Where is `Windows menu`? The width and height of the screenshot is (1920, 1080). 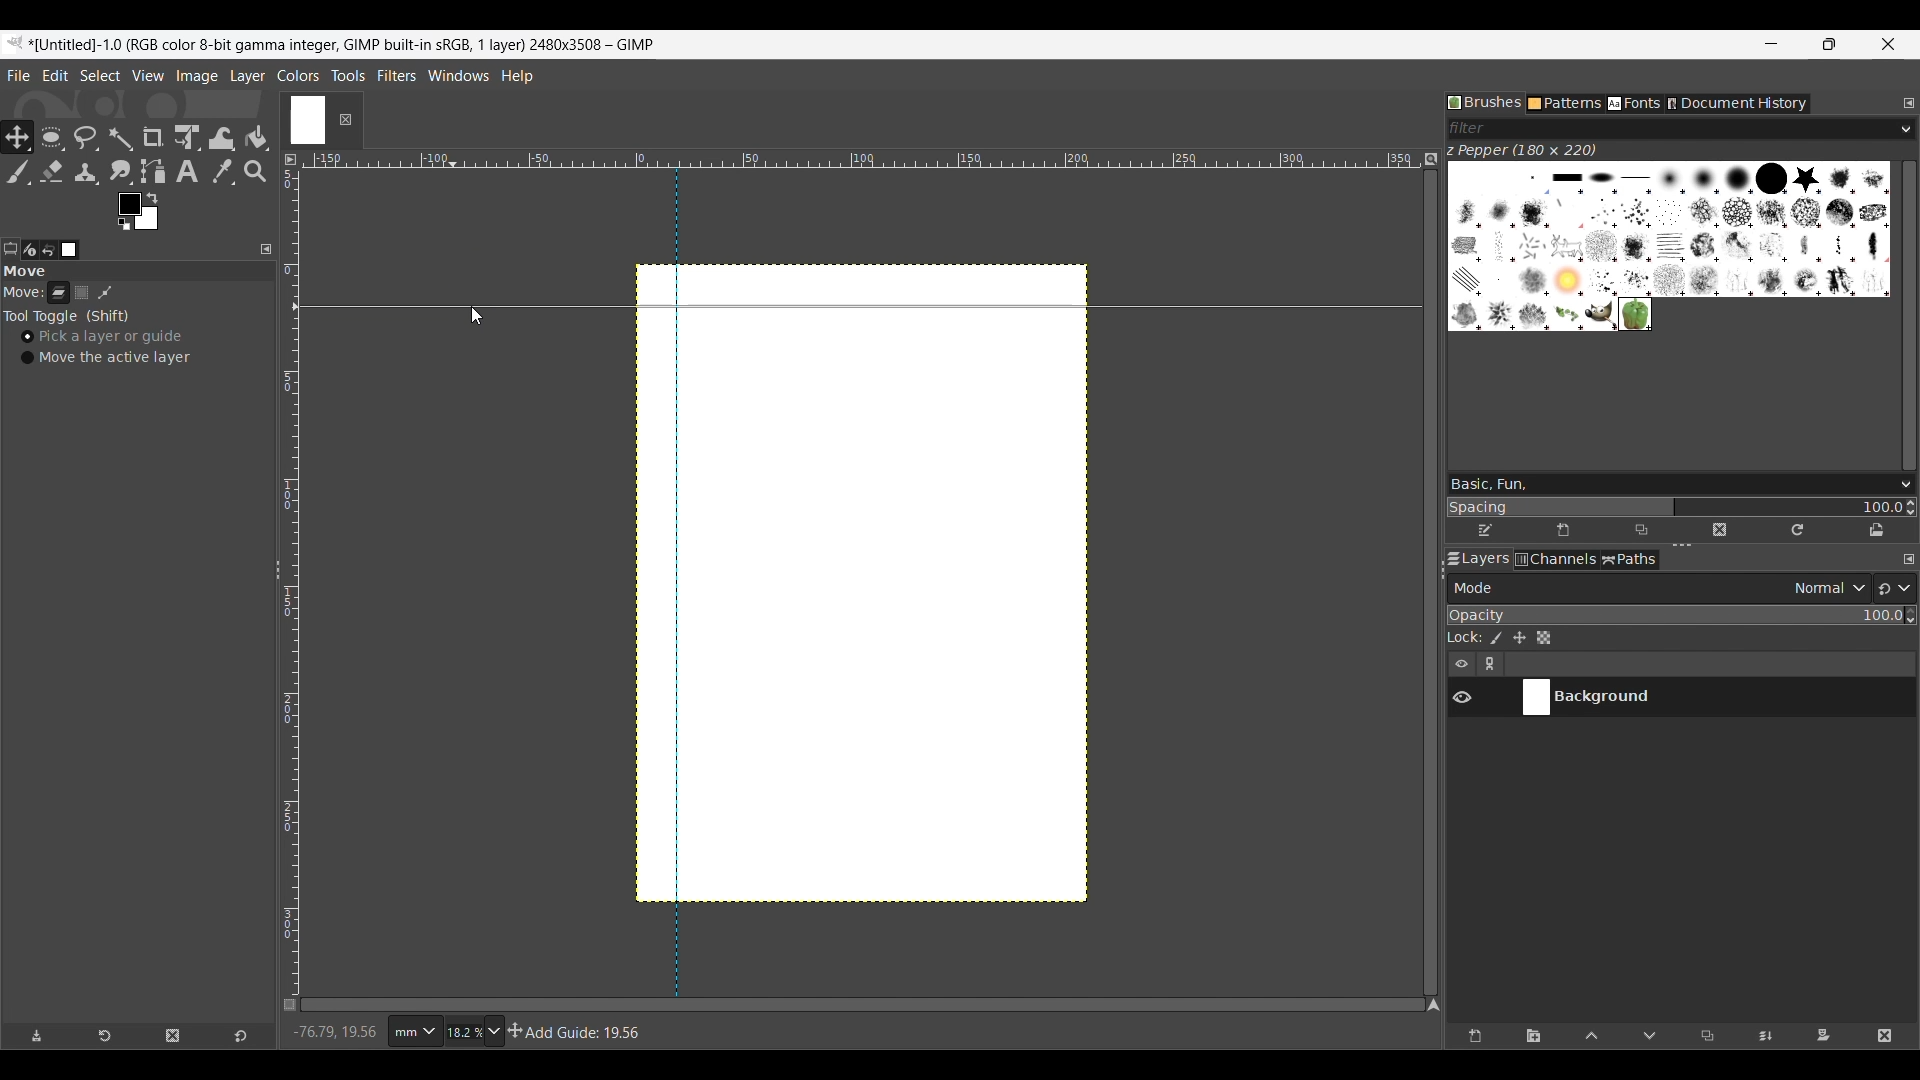
Windows menu is located at coordinates (458, 73).